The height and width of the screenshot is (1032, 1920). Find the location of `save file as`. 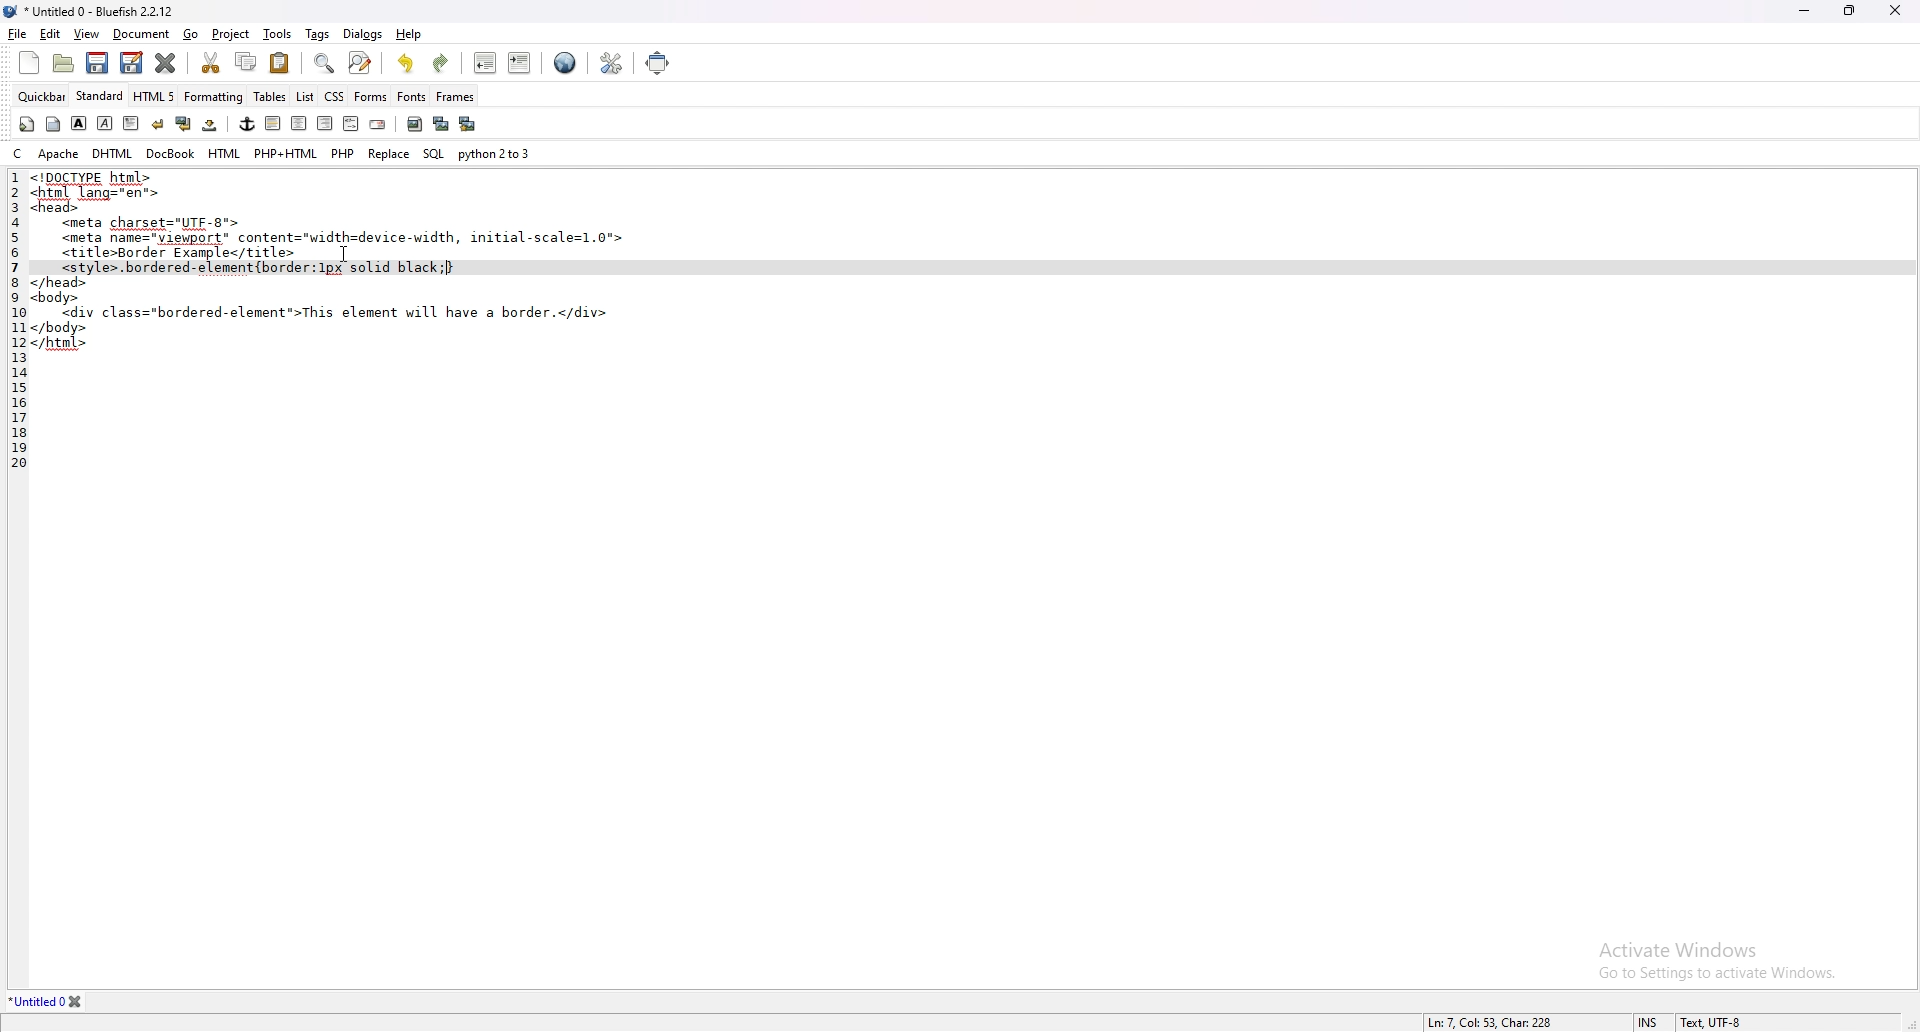

save file as is located at coordinates (132, 62).